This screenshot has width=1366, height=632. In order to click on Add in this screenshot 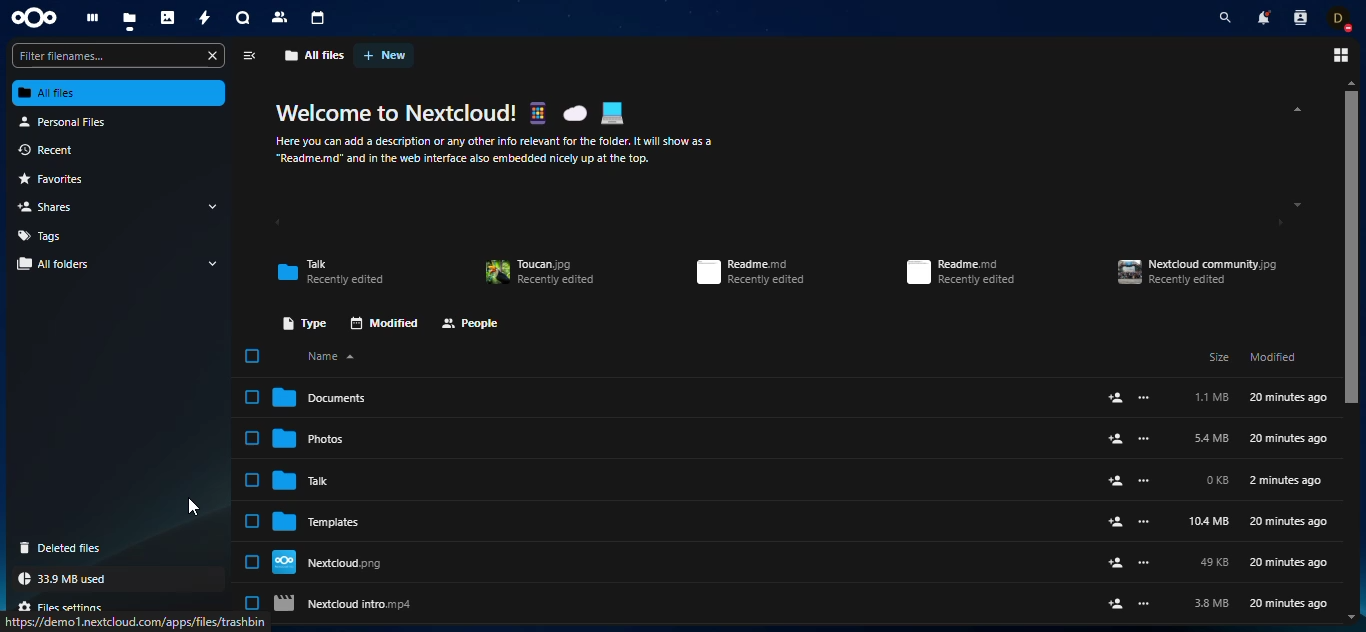, I will do `click(1131, 520)`.